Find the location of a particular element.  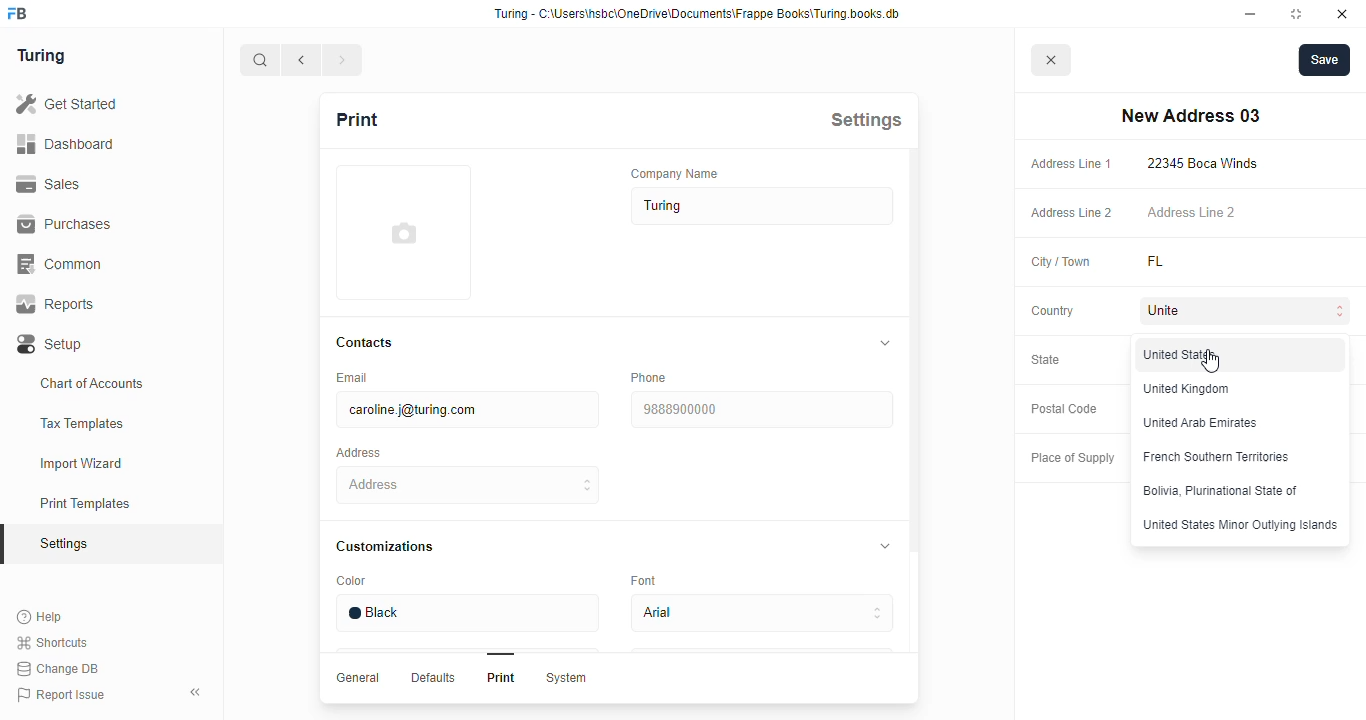

dashboard is located at coordinates (65, 143).